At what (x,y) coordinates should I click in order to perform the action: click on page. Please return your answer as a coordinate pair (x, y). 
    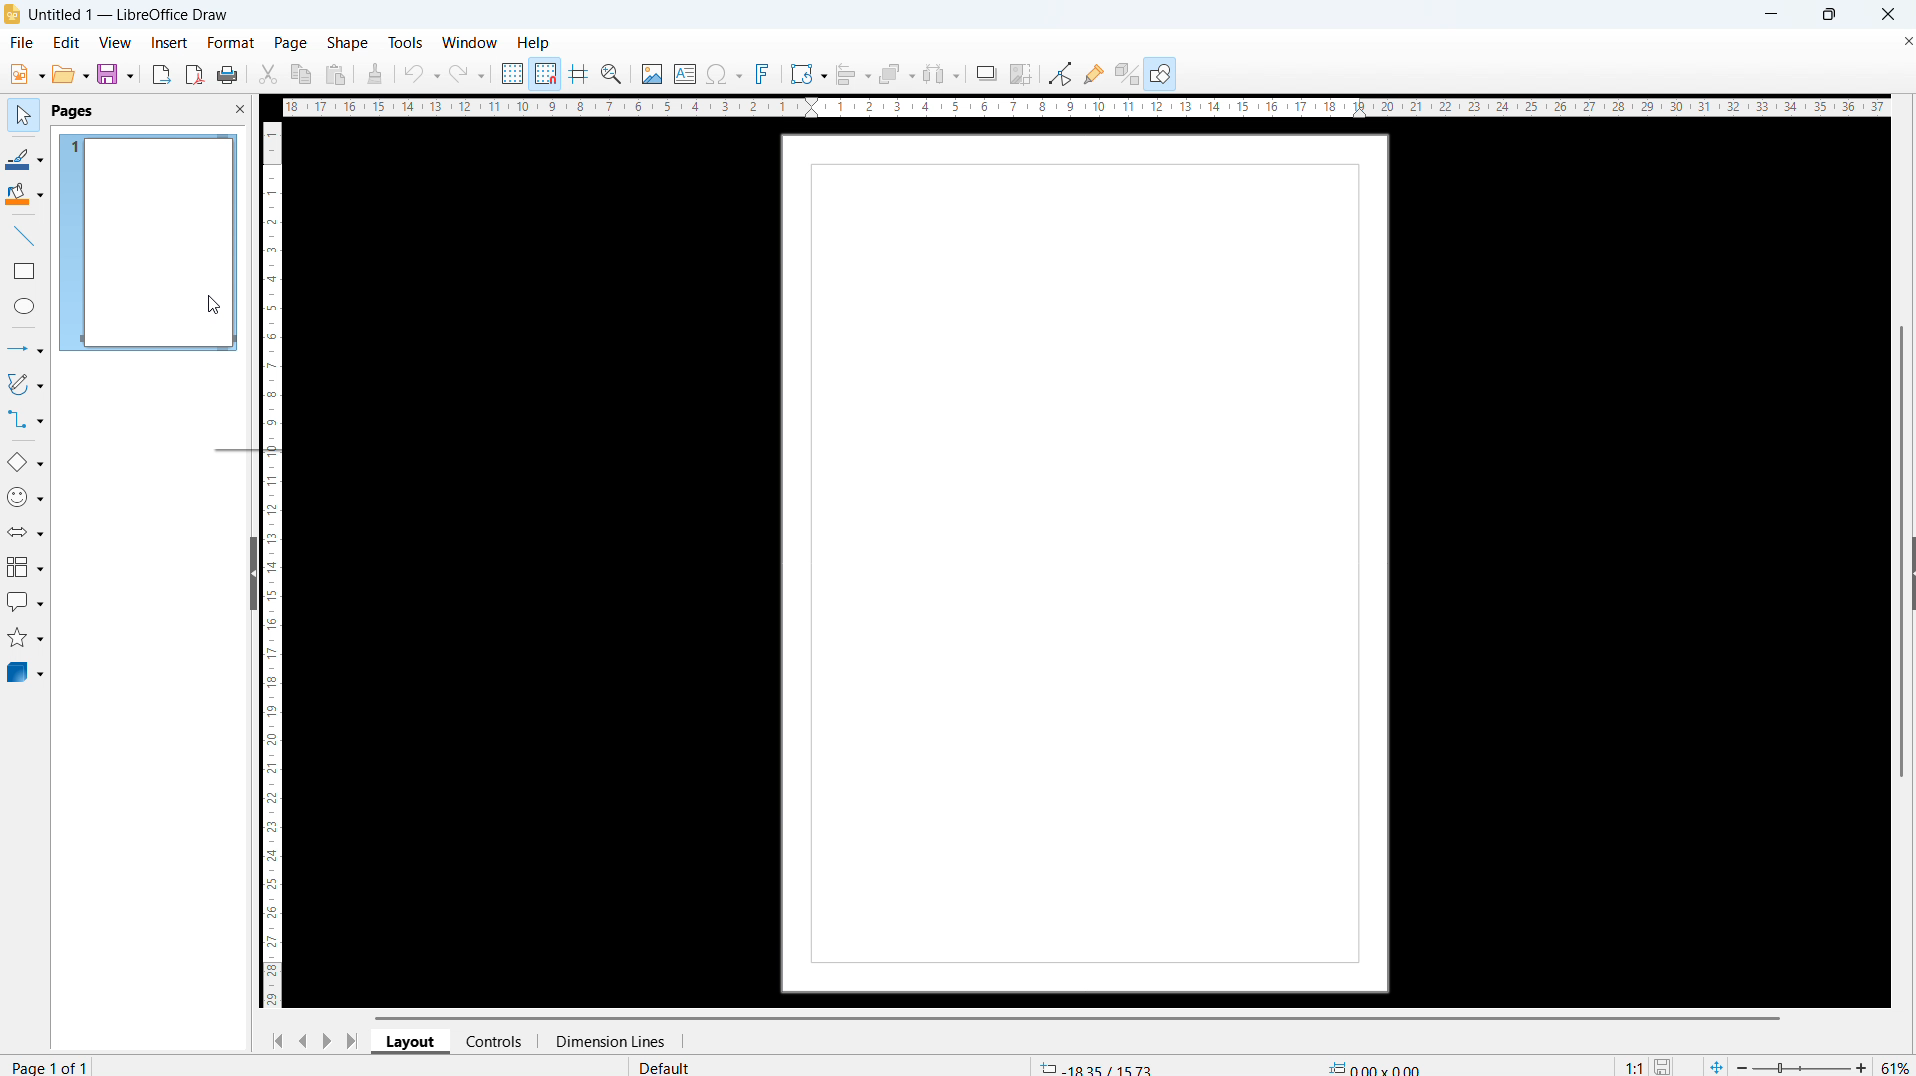
    Looking at the image, I should click on (291, 43).